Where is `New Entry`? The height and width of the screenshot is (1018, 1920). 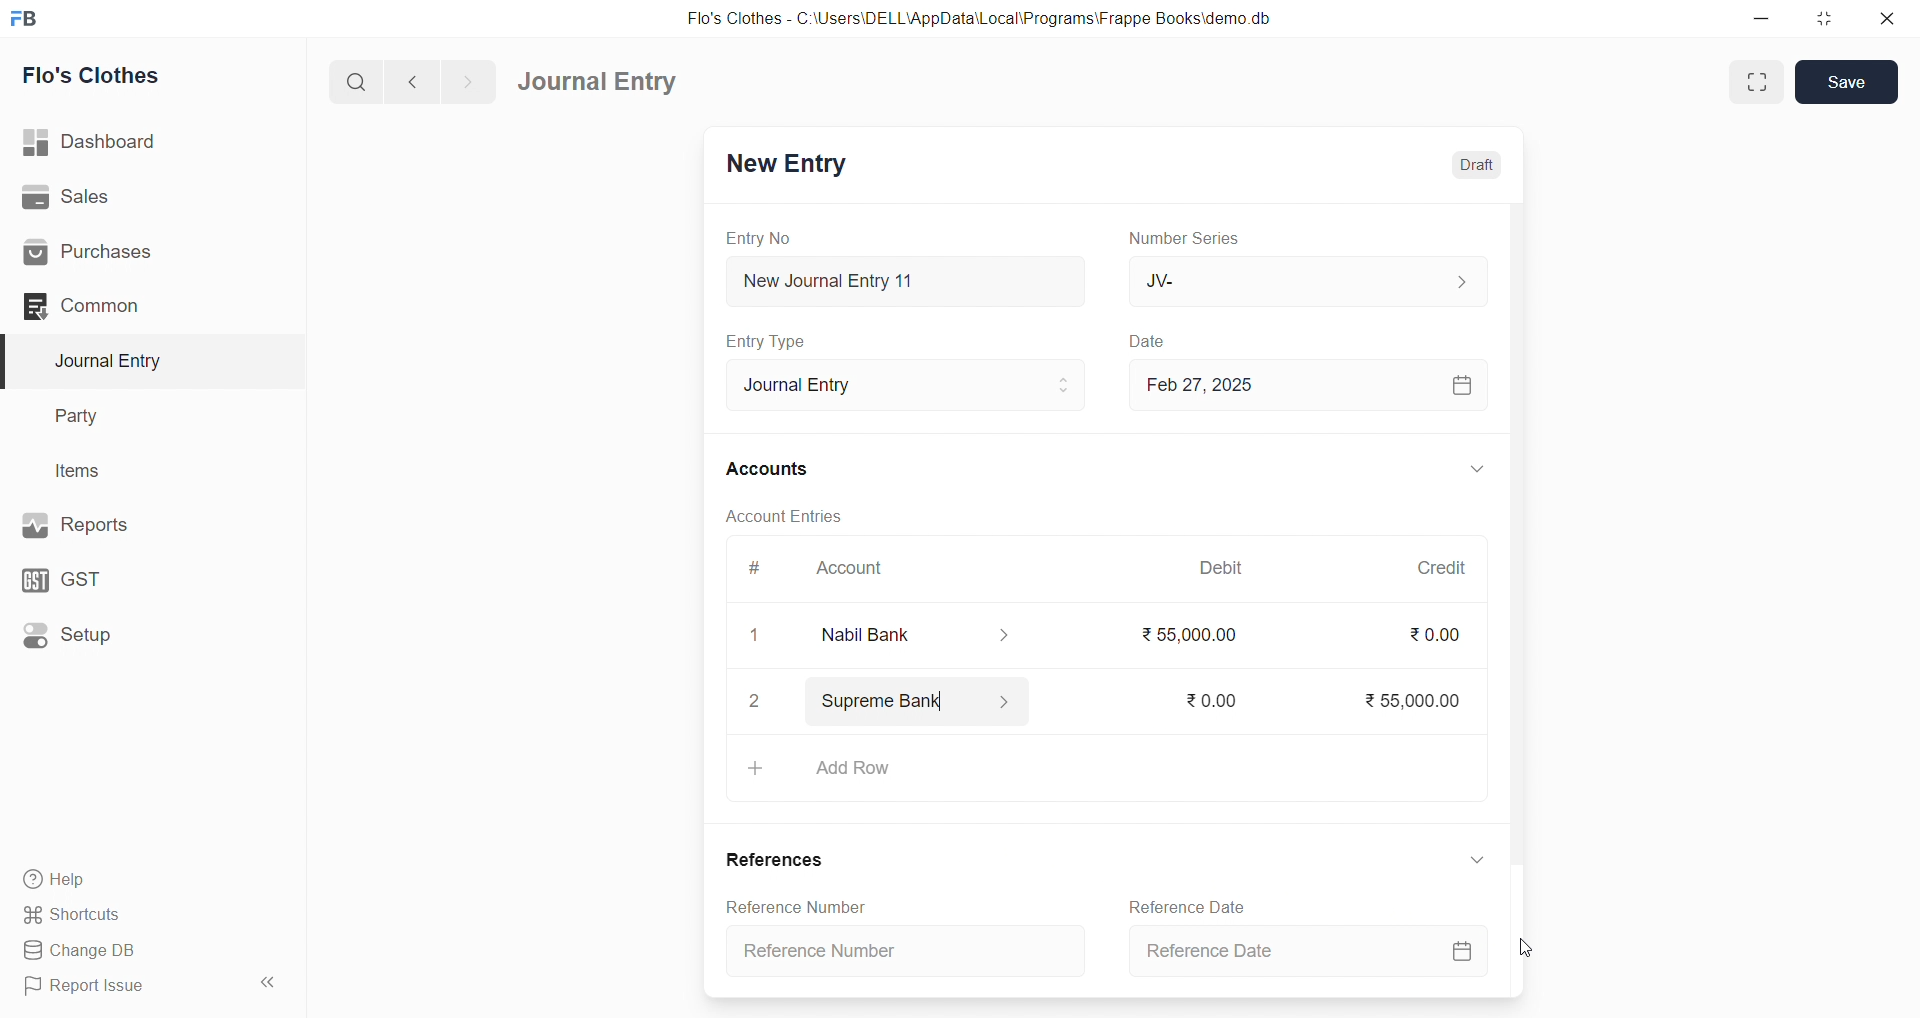
New Entry is located at coordinates (790, 165).